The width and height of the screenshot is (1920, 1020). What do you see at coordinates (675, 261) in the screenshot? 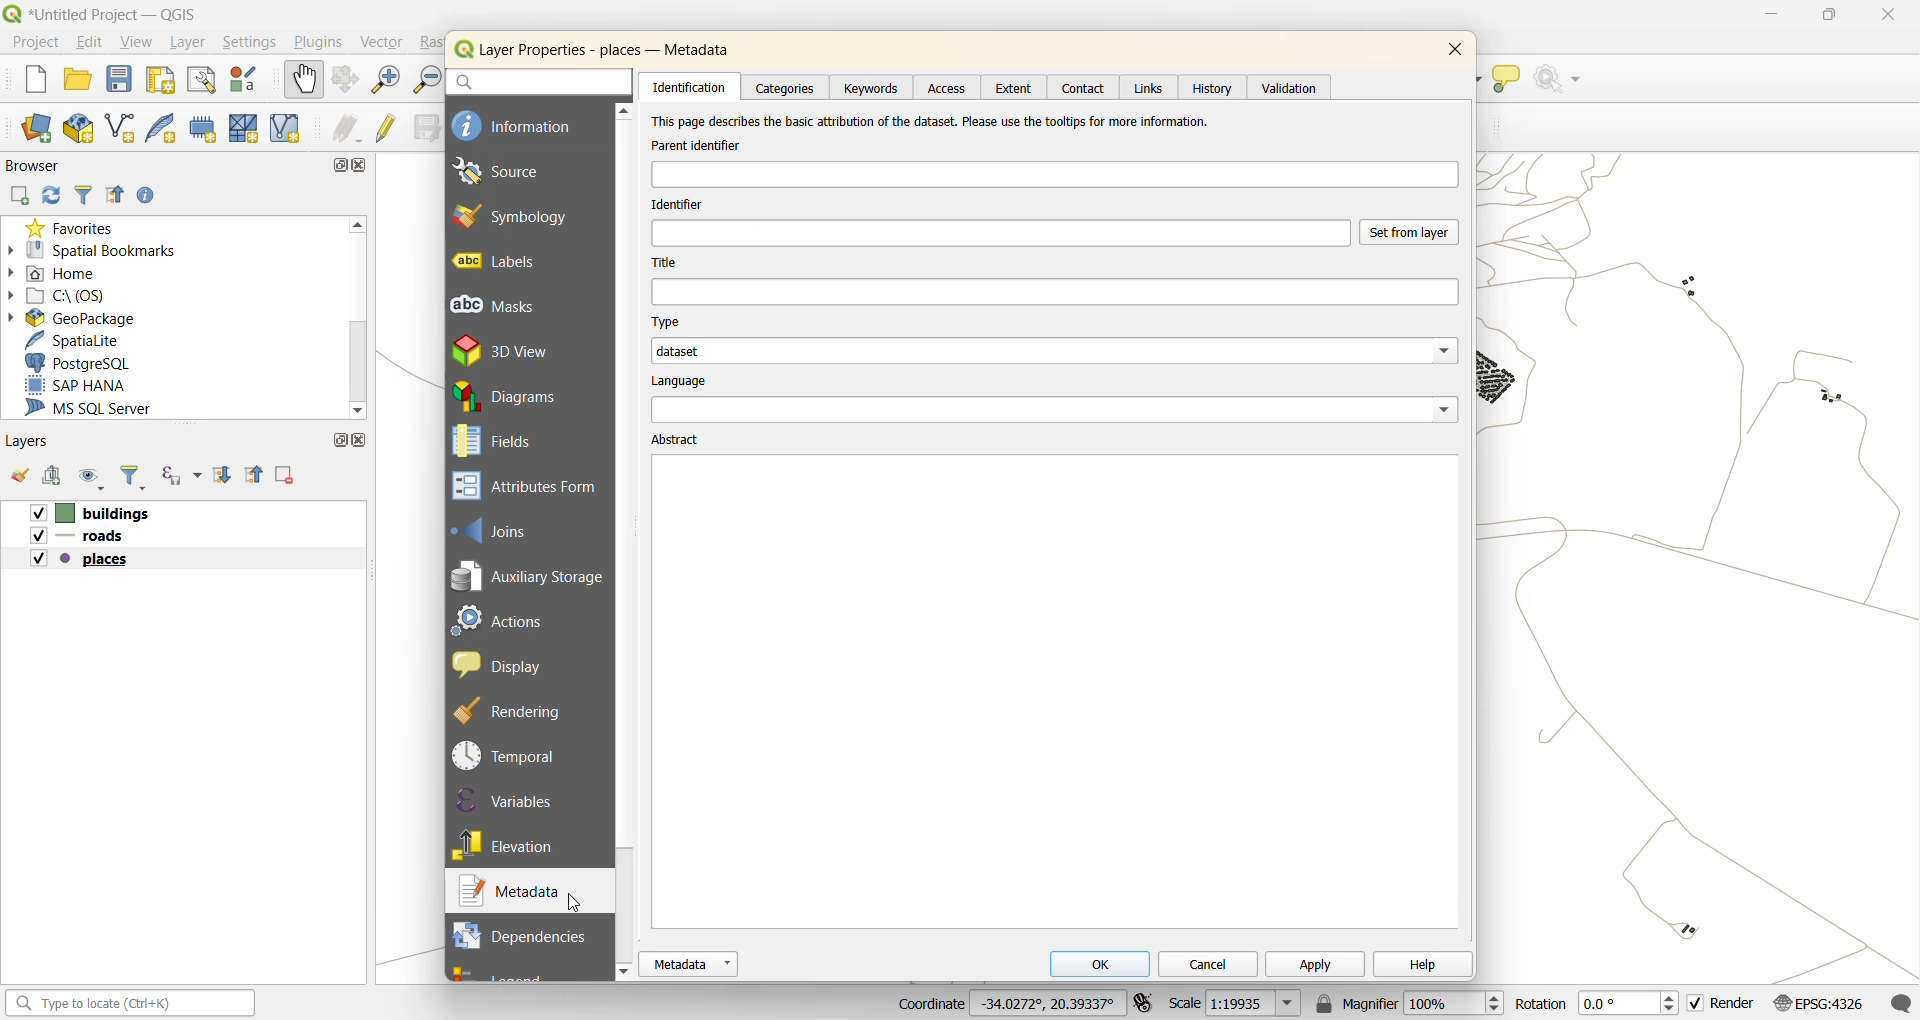
I see `title` at bounding box center [675, 261].